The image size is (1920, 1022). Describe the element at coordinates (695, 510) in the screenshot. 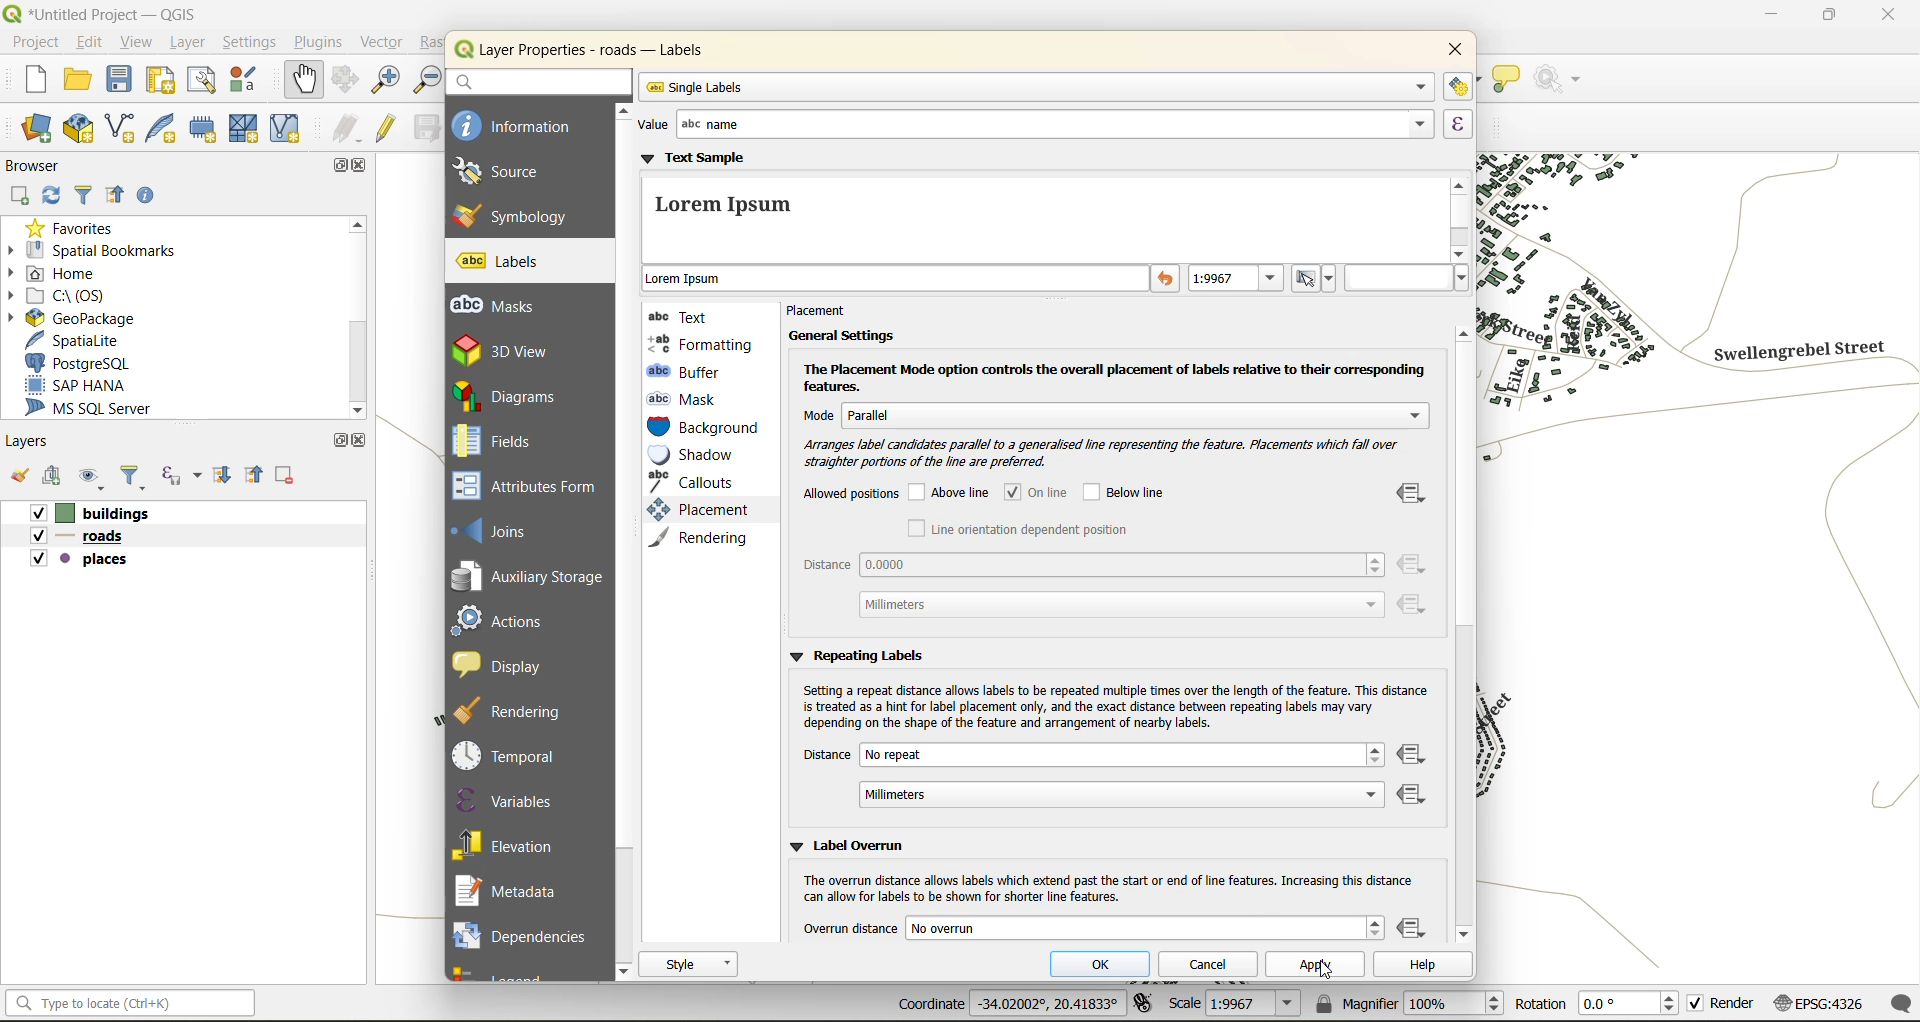

I see `placement` at that location.